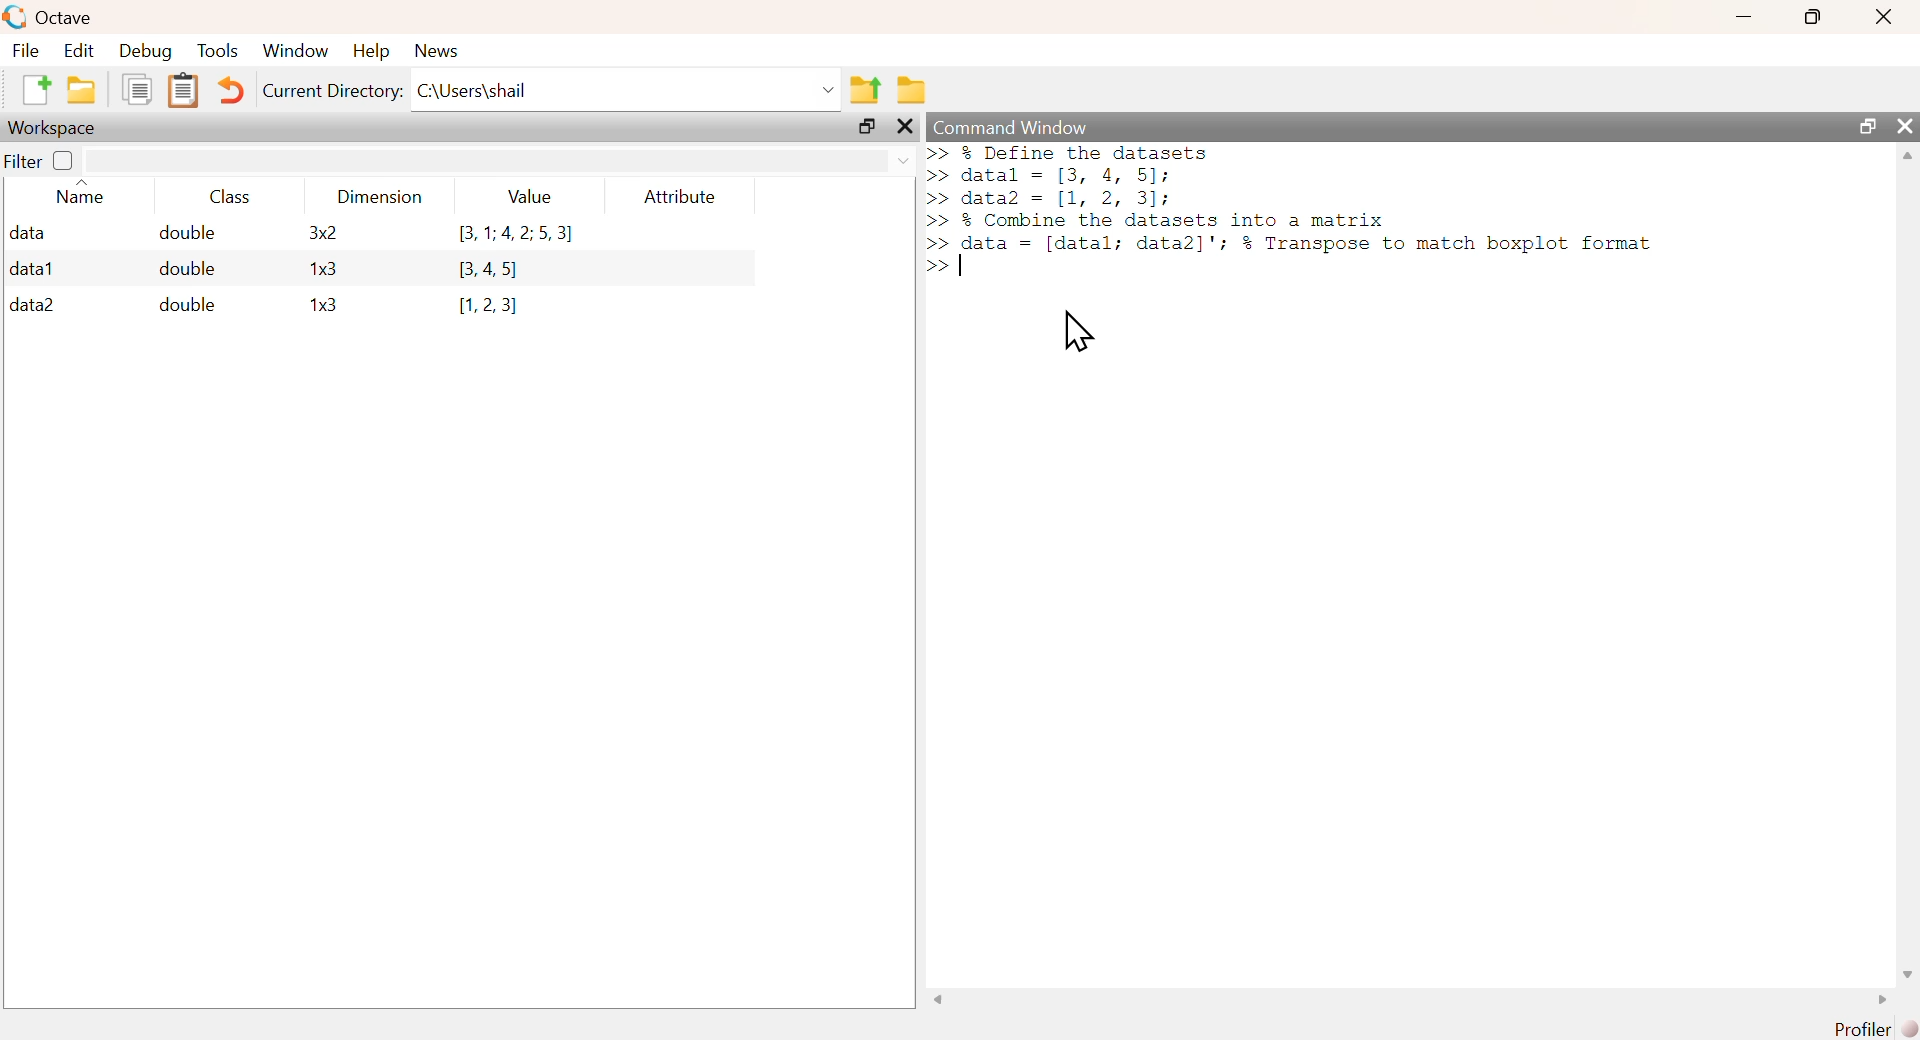 This screenshot has width=1920, height=1040. I want to click on Name, so click(82, 195).